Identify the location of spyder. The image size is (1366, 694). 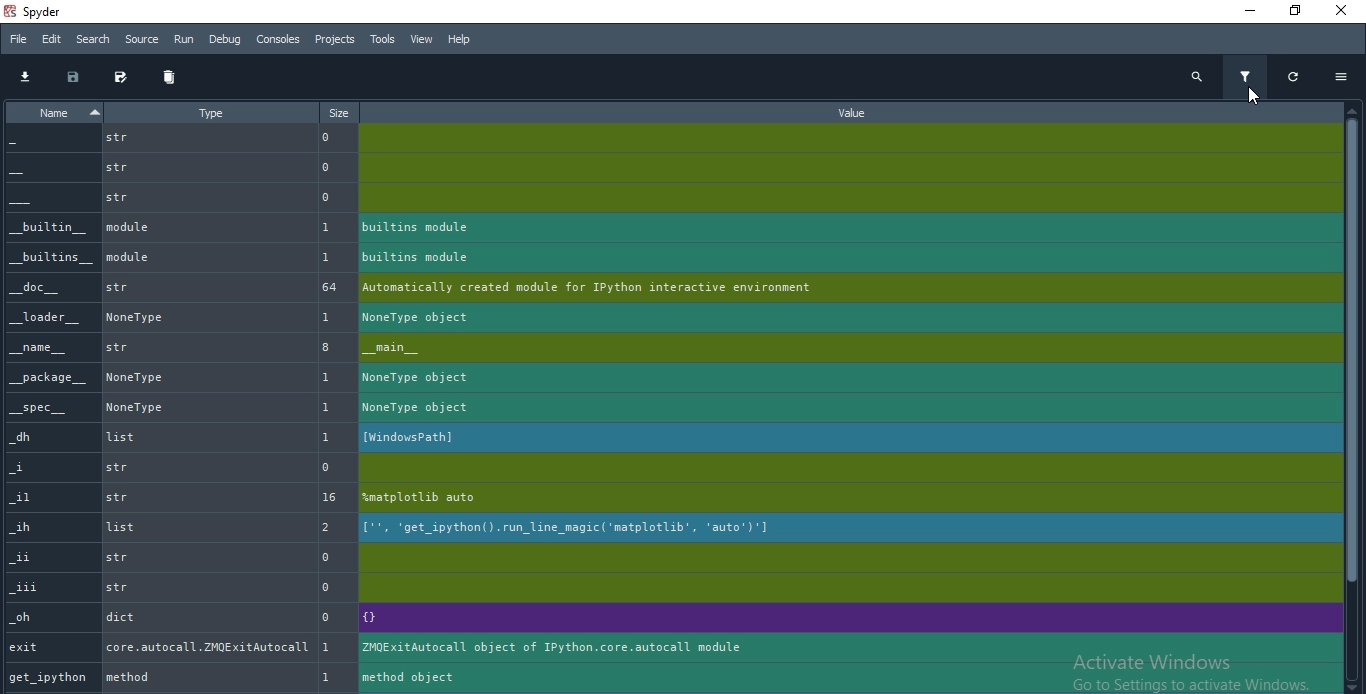
(41, 10).